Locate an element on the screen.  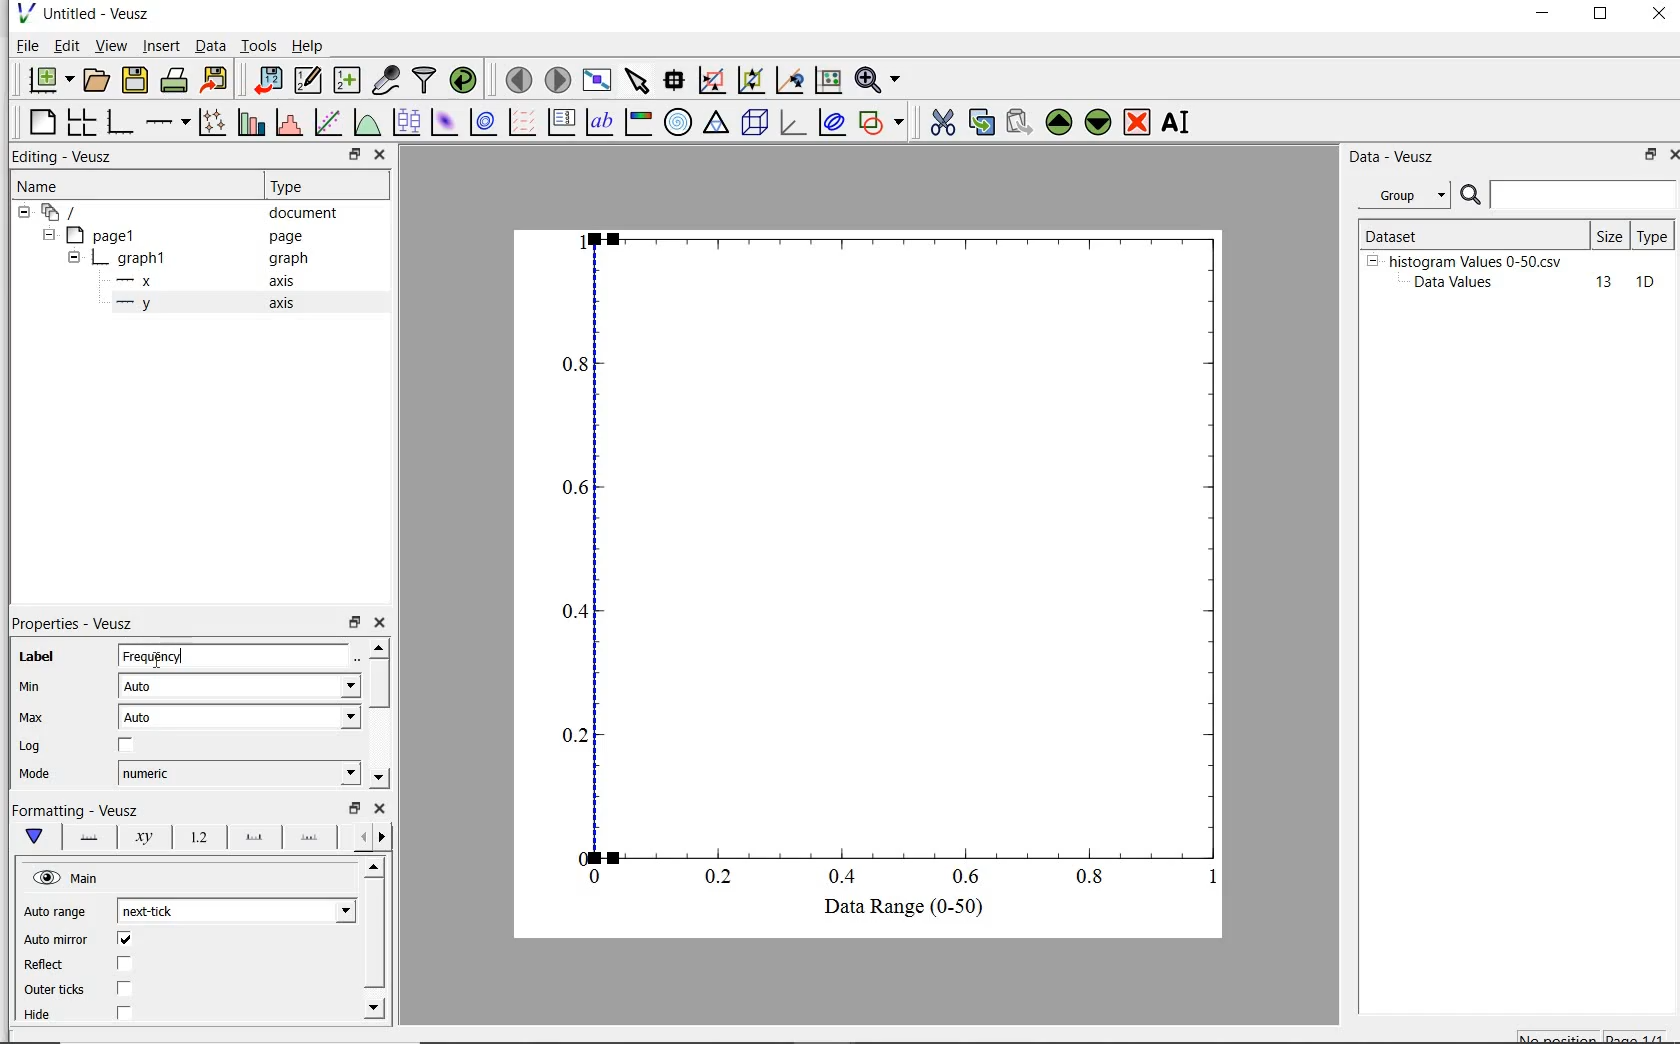
minimize is located at coordinates (1544, 16).